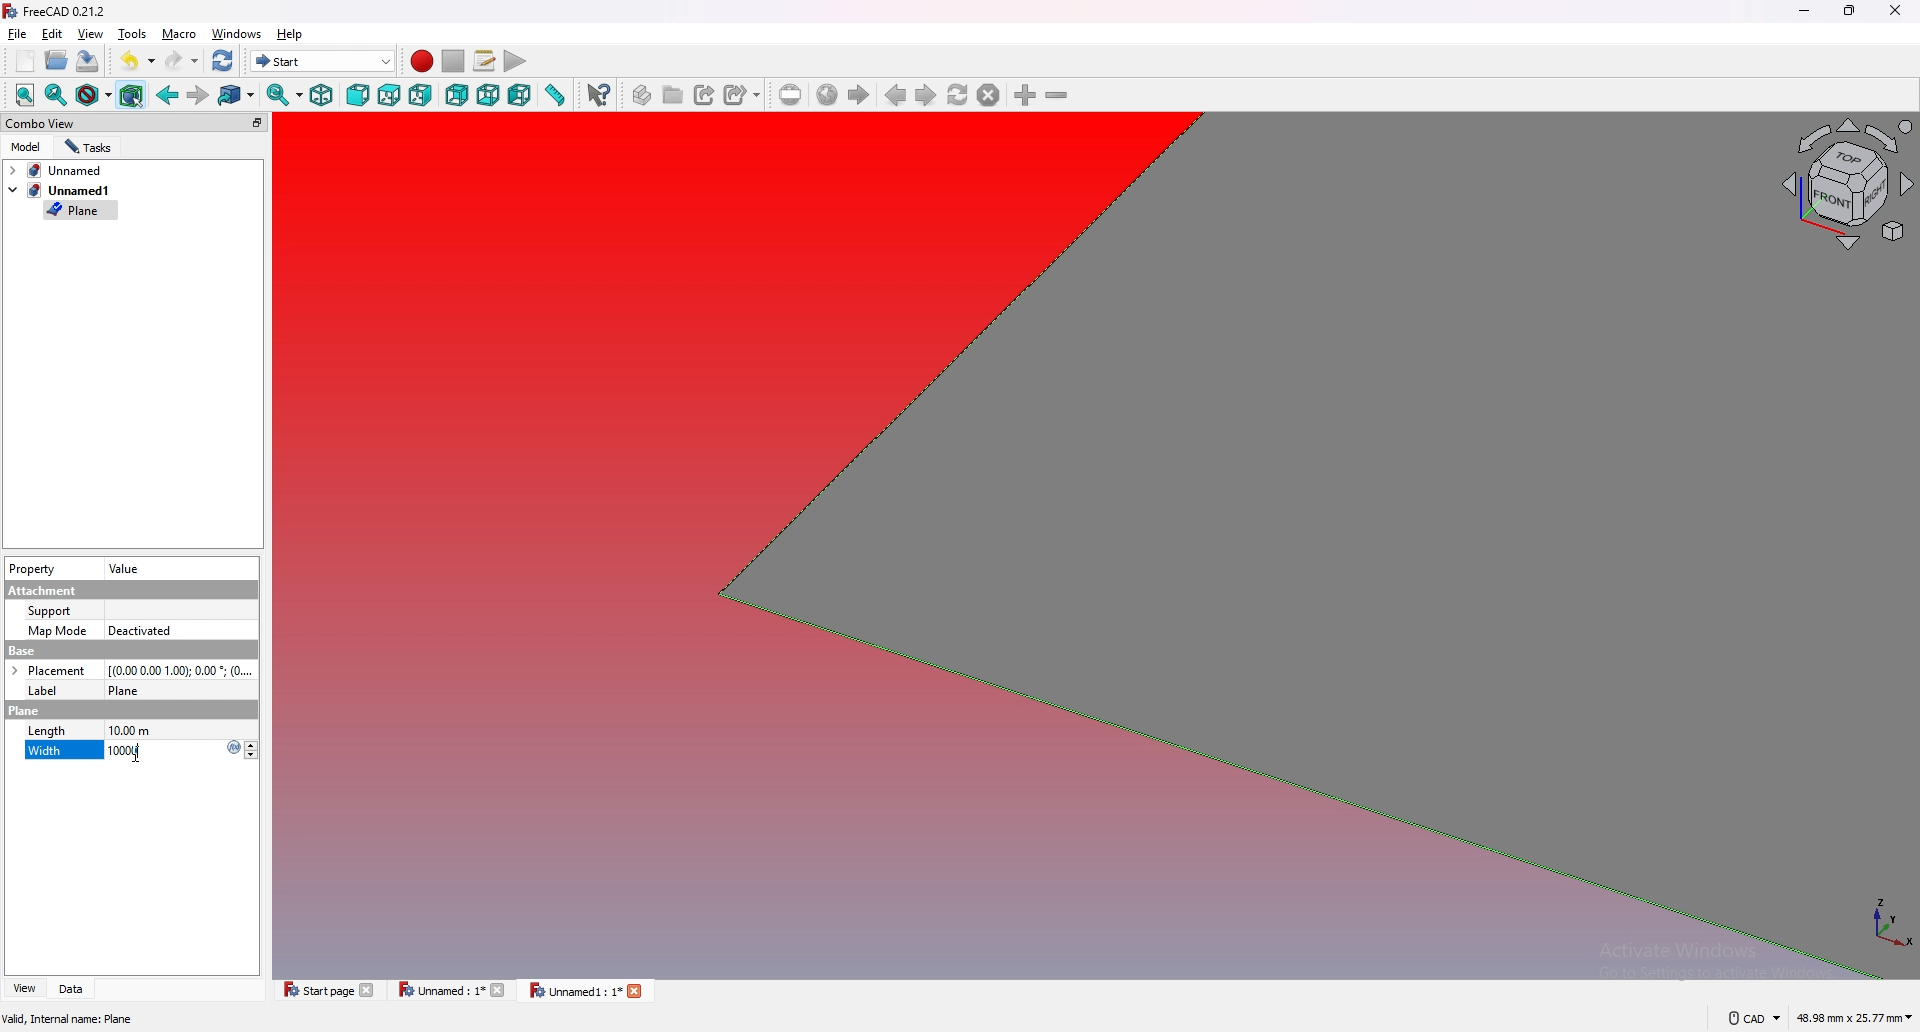 The width and height of the screenshot is (1920, 1032). I want to click on property, so click(32, 569).